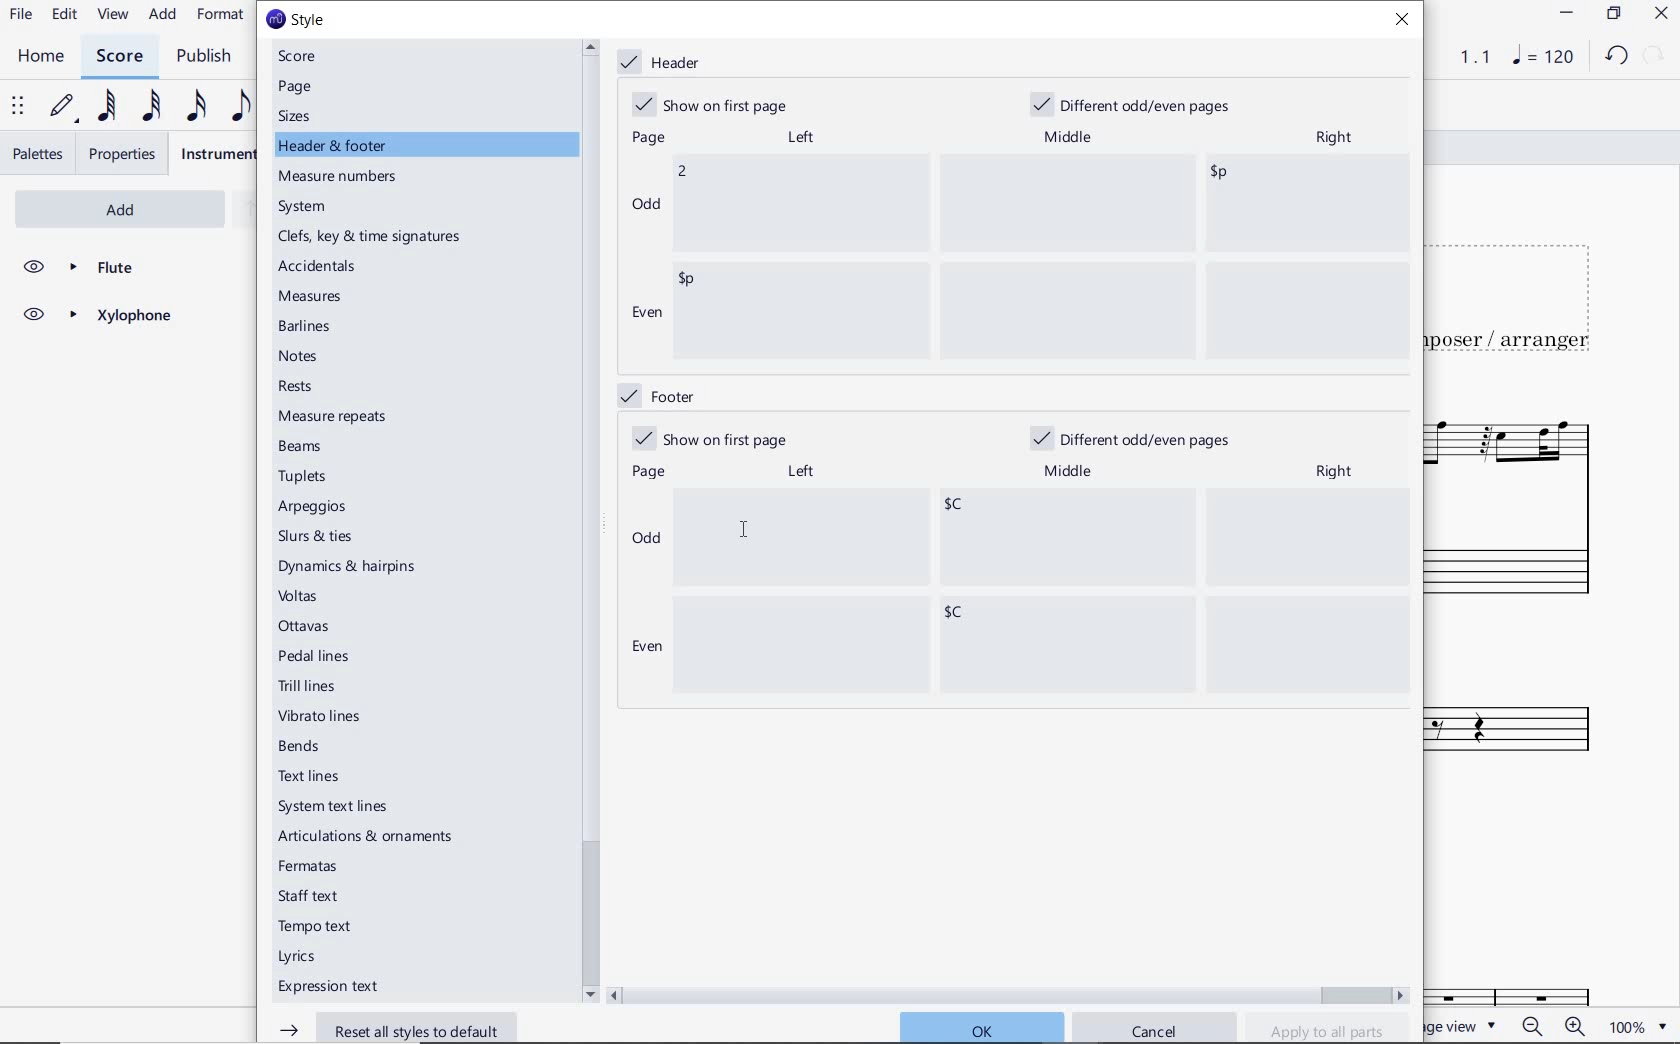 Image resolution: width=1680 pixels, height=1044 pixels. What do you see at coordinates (709, 438) in the screenshot?
I see `show on first page` at bounding box center [709, 438].